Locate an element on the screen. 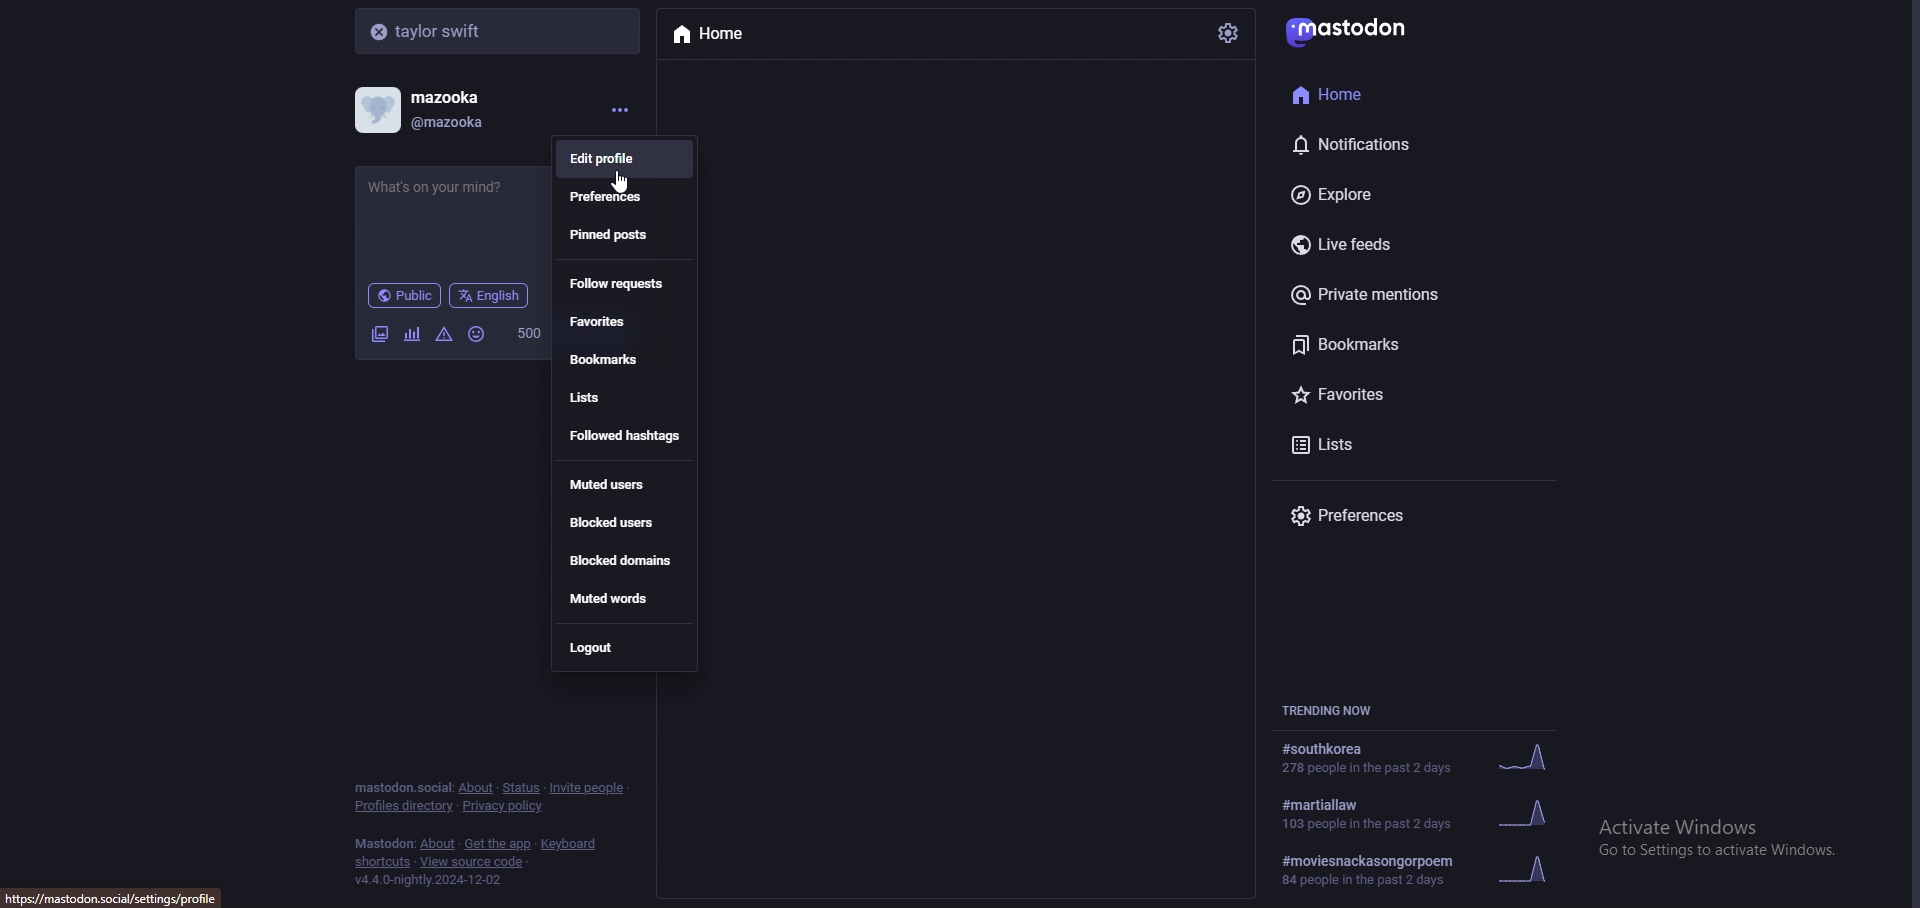 This screenshot has height=908, width=1920. trending now is located at coordinates (1339, 711).